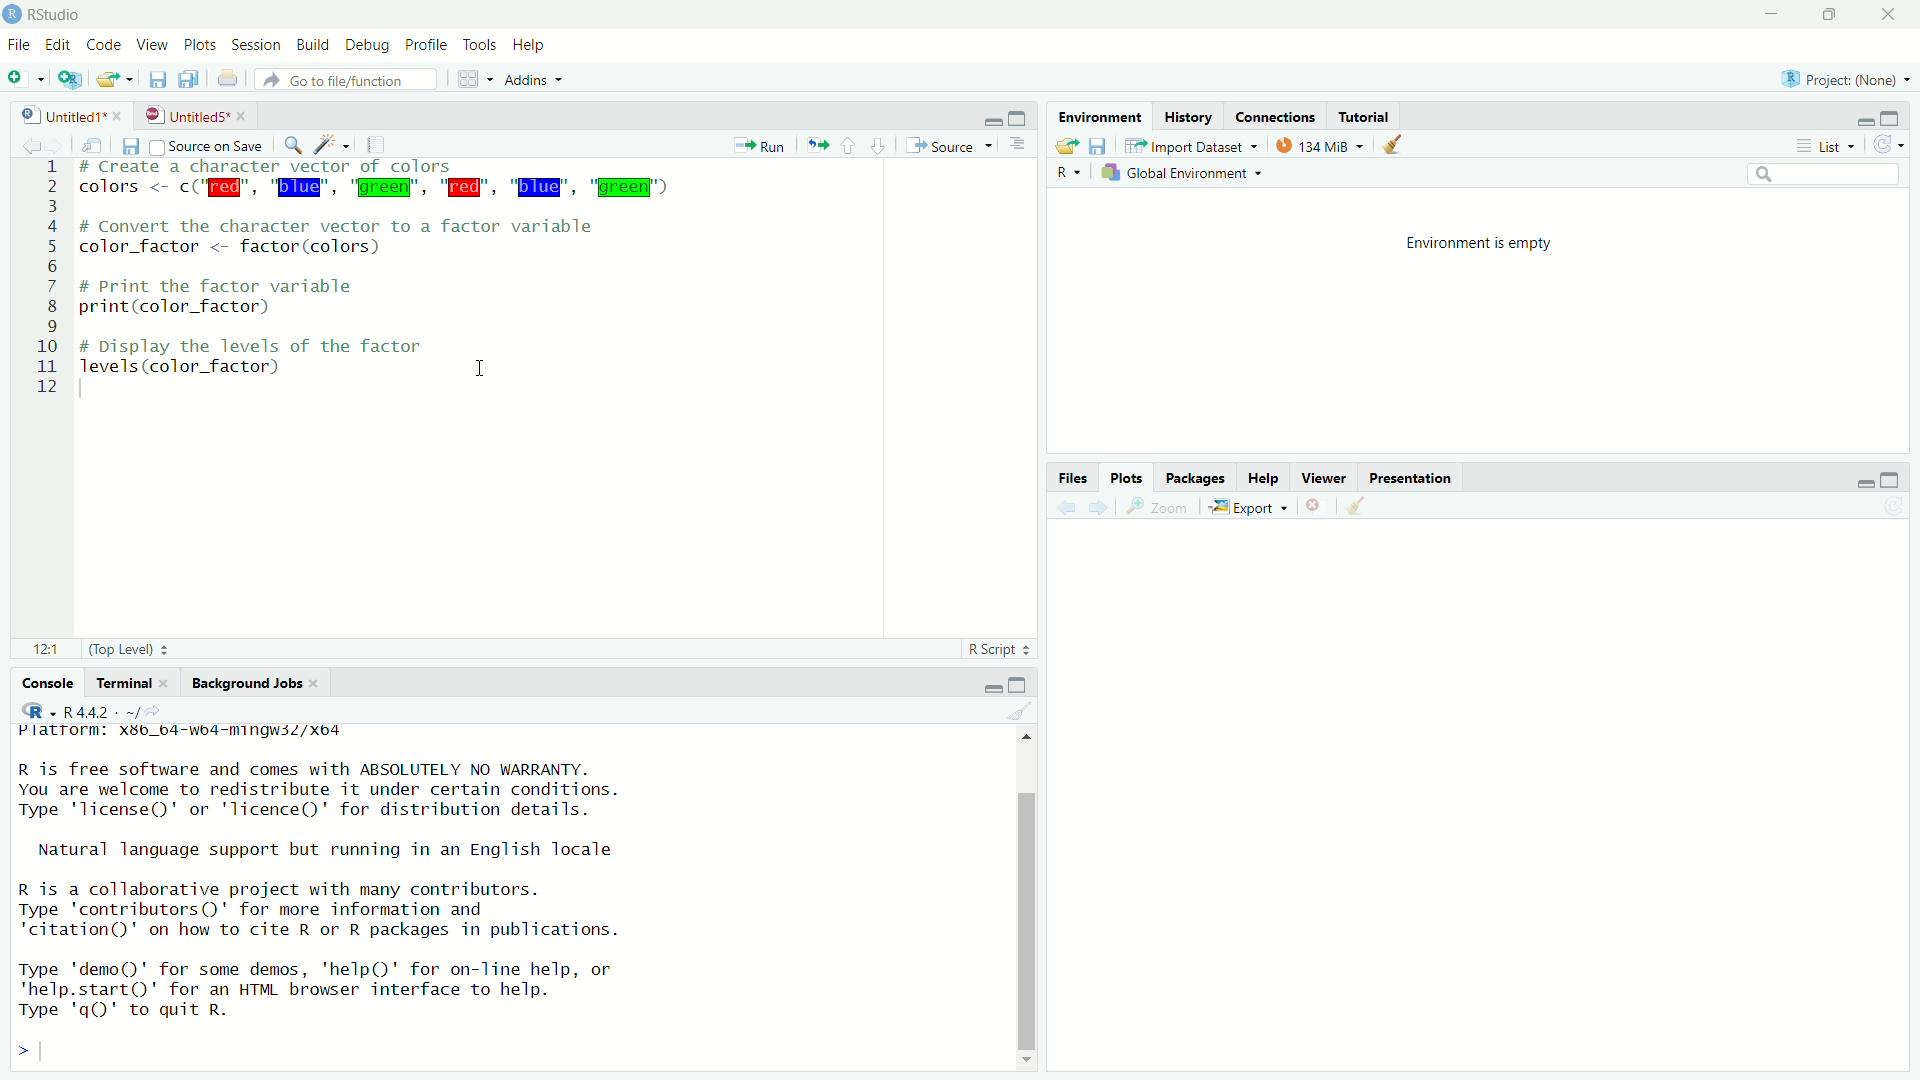 This screenshot has width=1920, height=1080. Describe the element at coordinates (52, 116) in the screenshot. I see `untitled1` at that location.